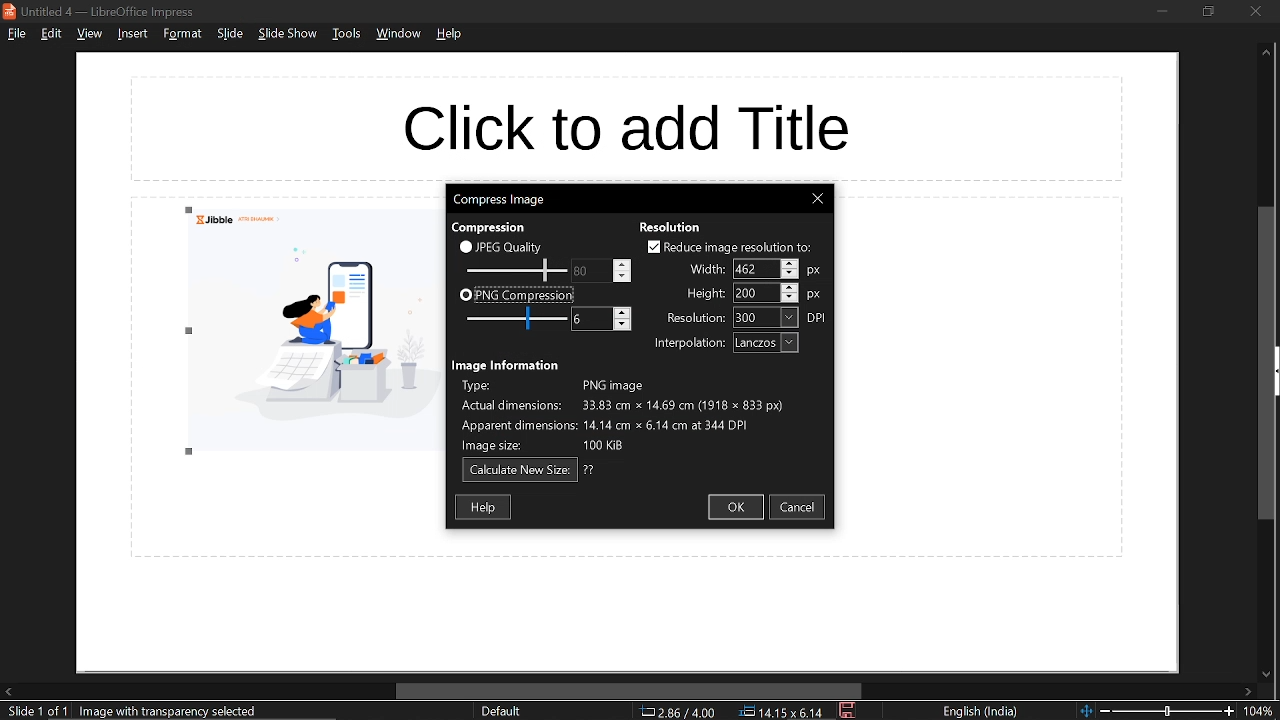 This screenshot has width=1280, height=720. Describe the element at coordinates (589, 271) in the screenshot. I see `PNG compression scale` at that location.